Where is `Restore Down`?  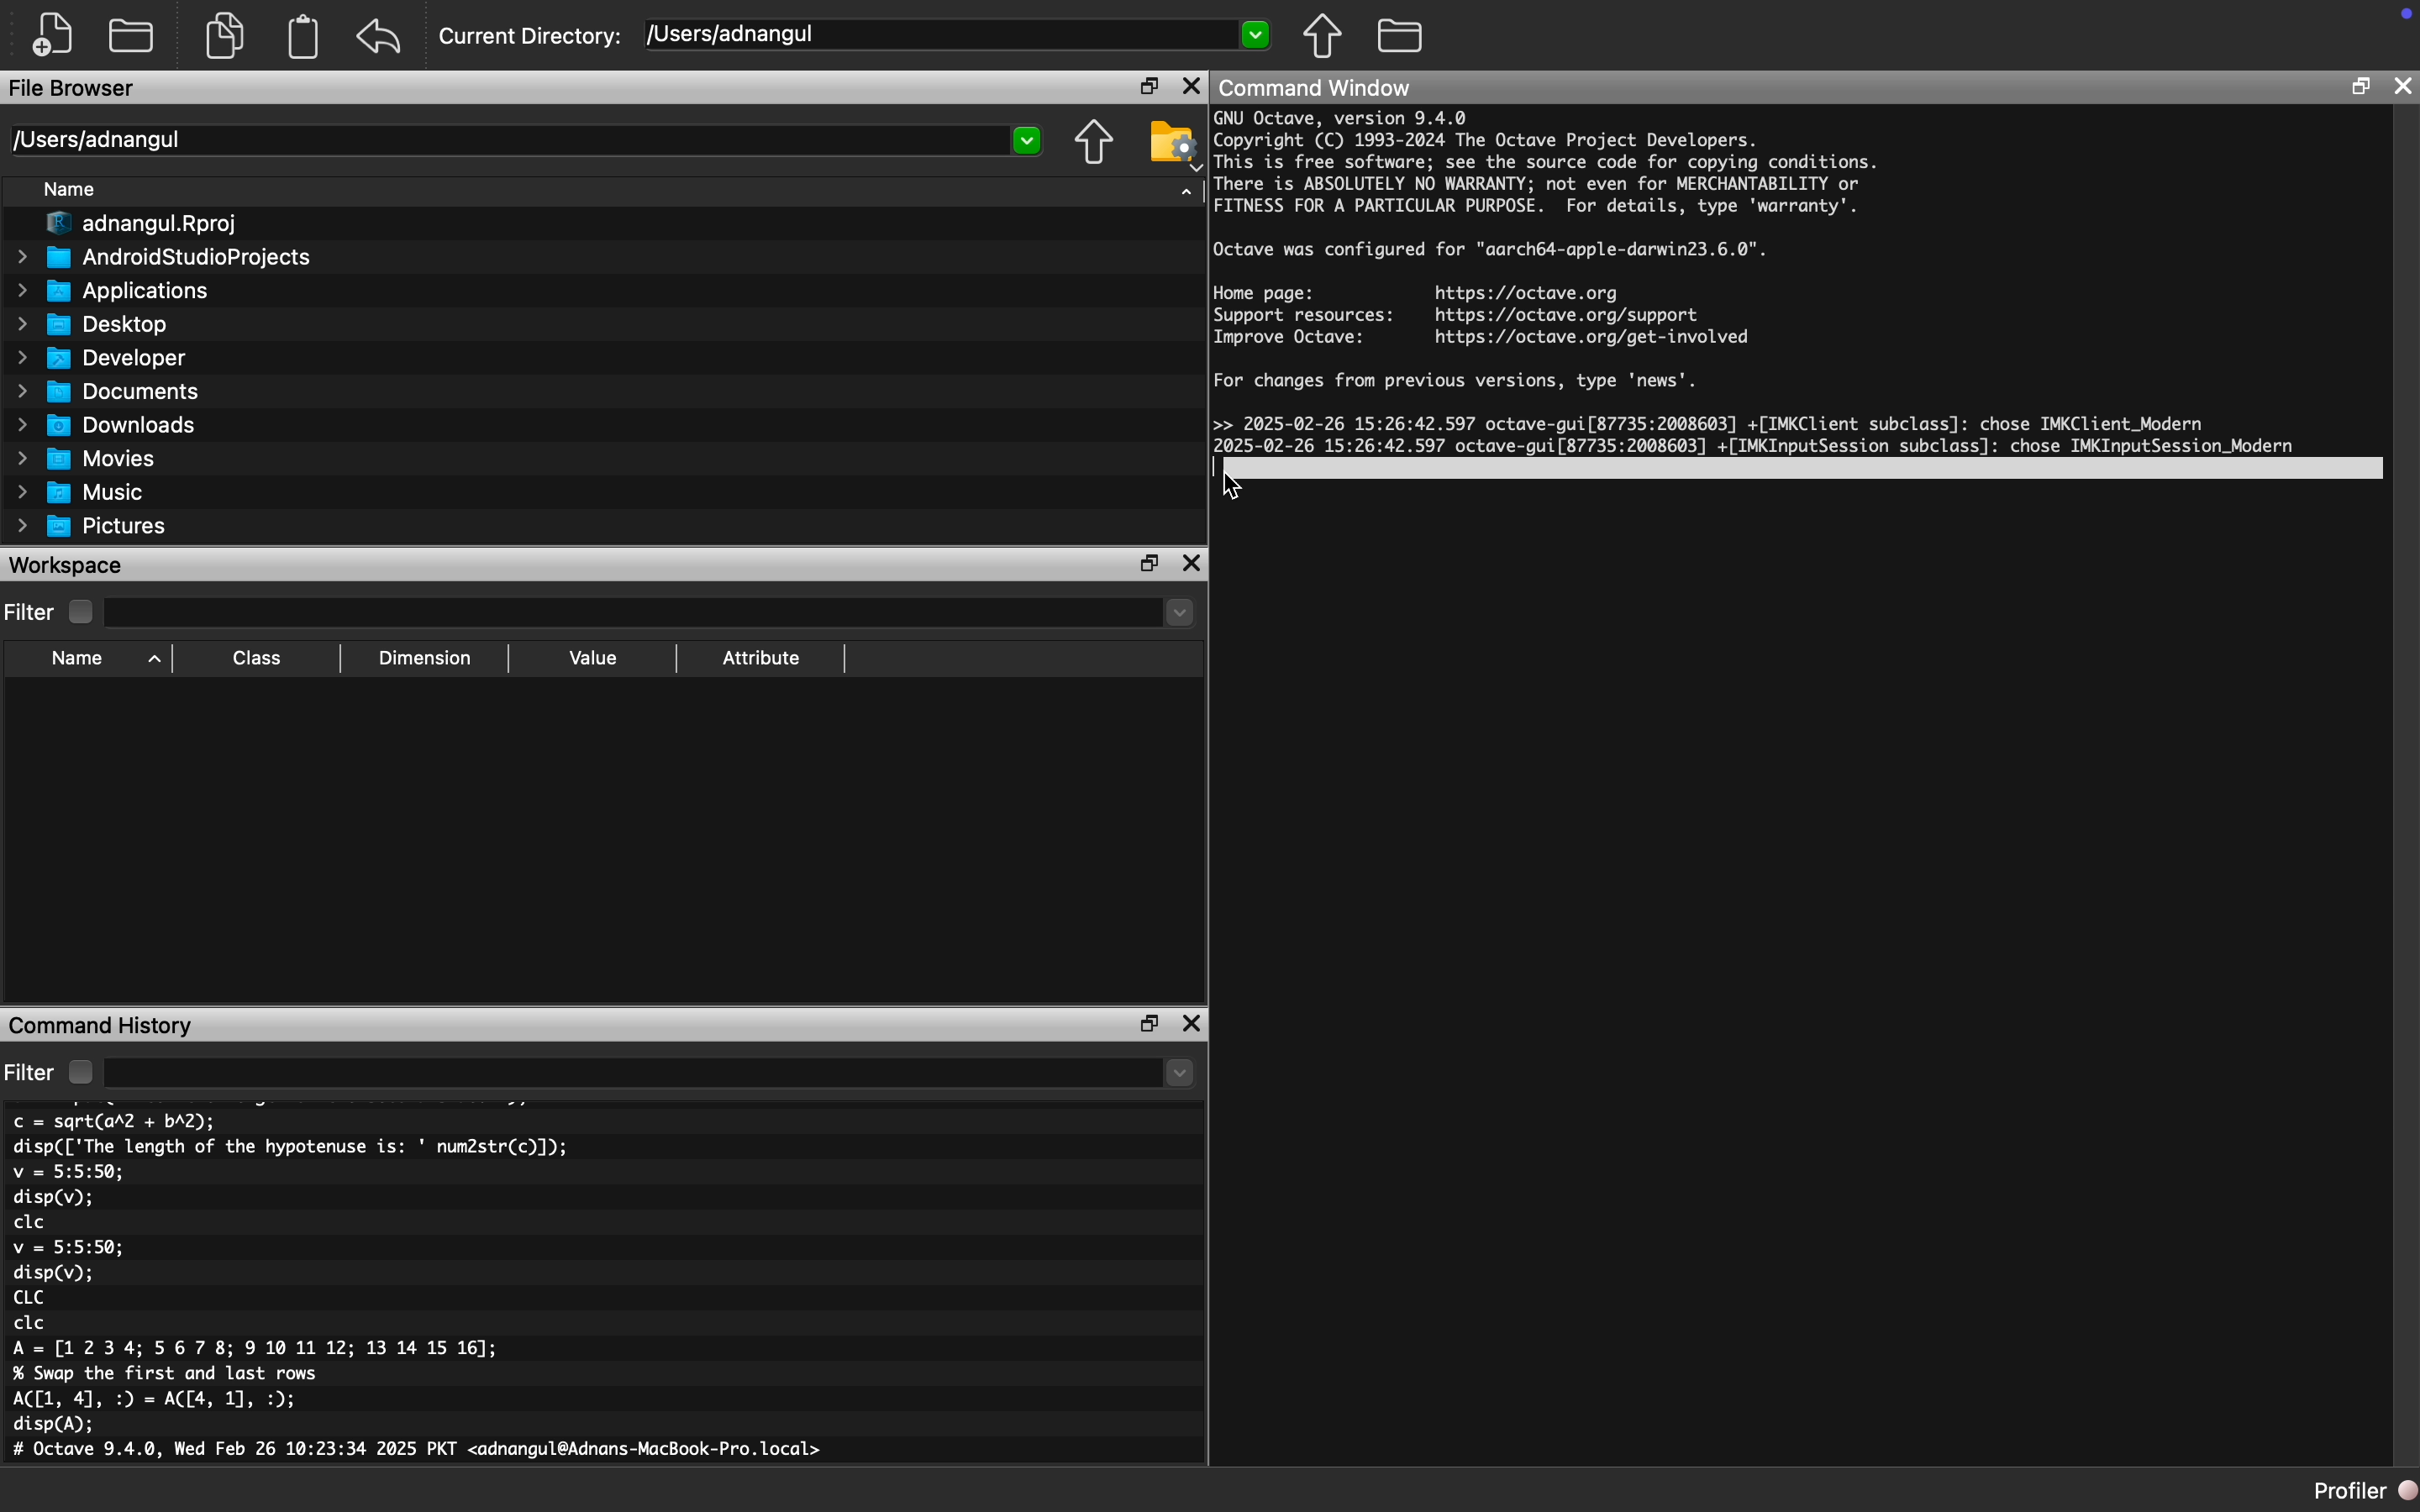
Restore Down is located at coordinates (1151, 1024).